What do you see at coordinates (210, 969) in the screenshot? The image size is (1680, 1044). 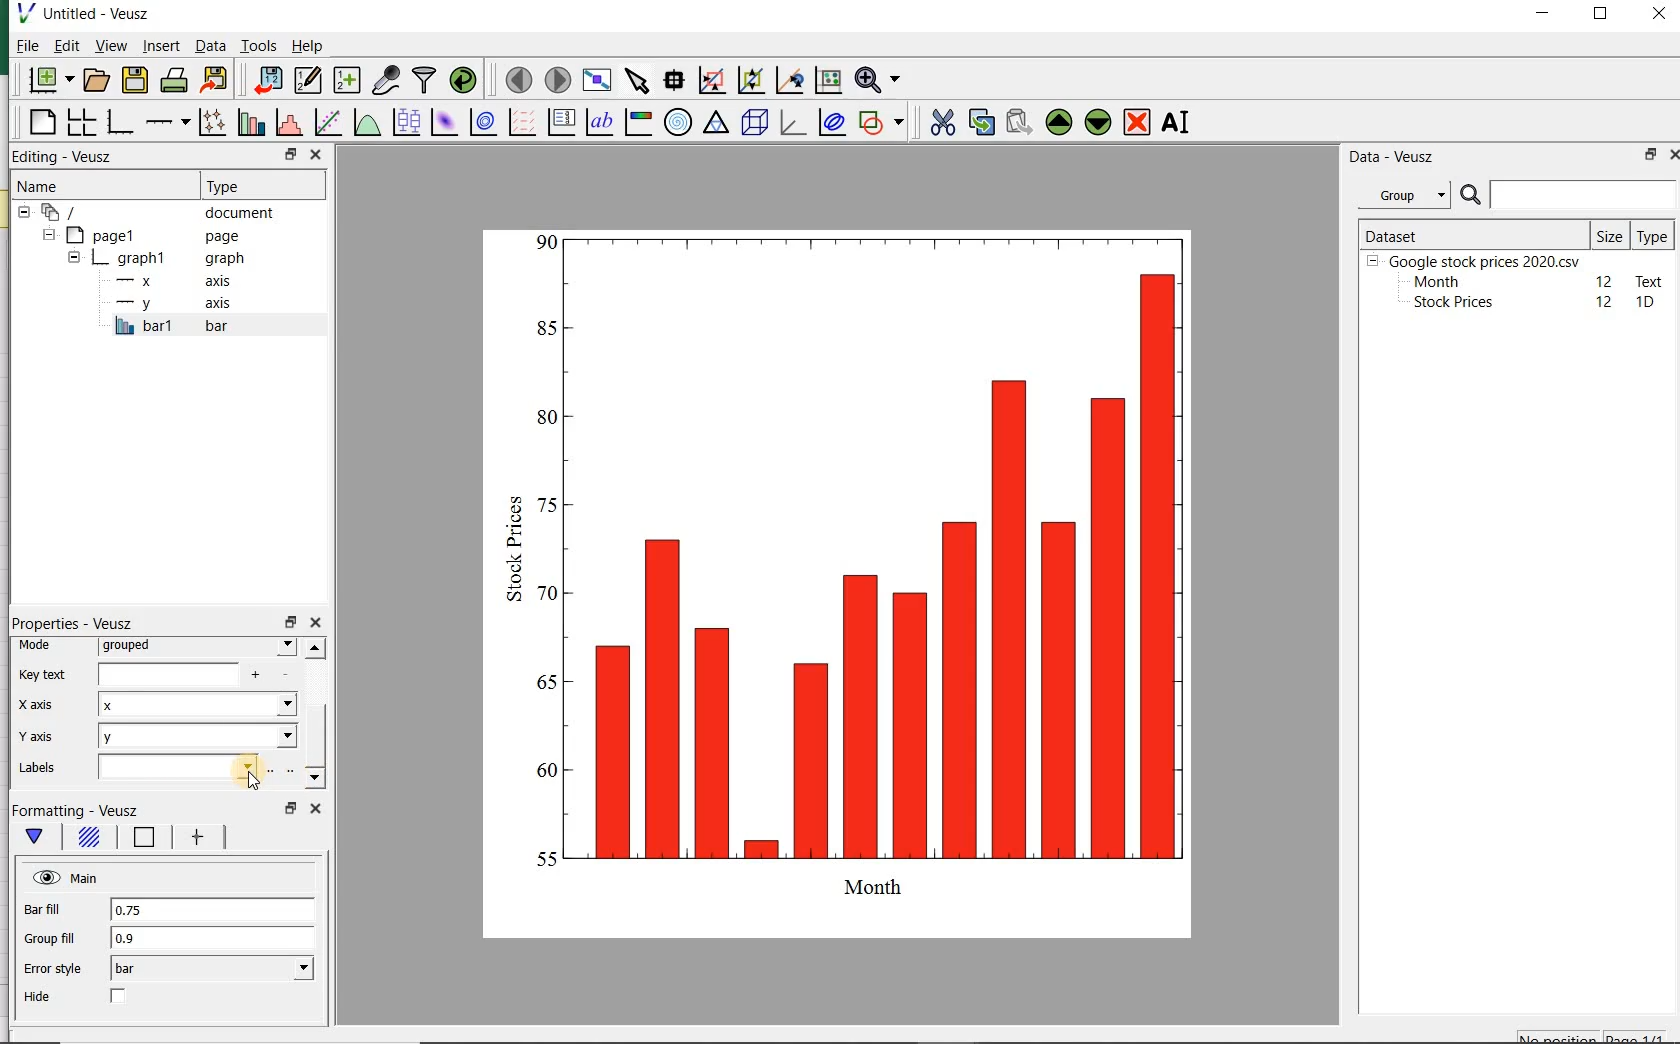 I see `bar` at bounding box center [210, 969].